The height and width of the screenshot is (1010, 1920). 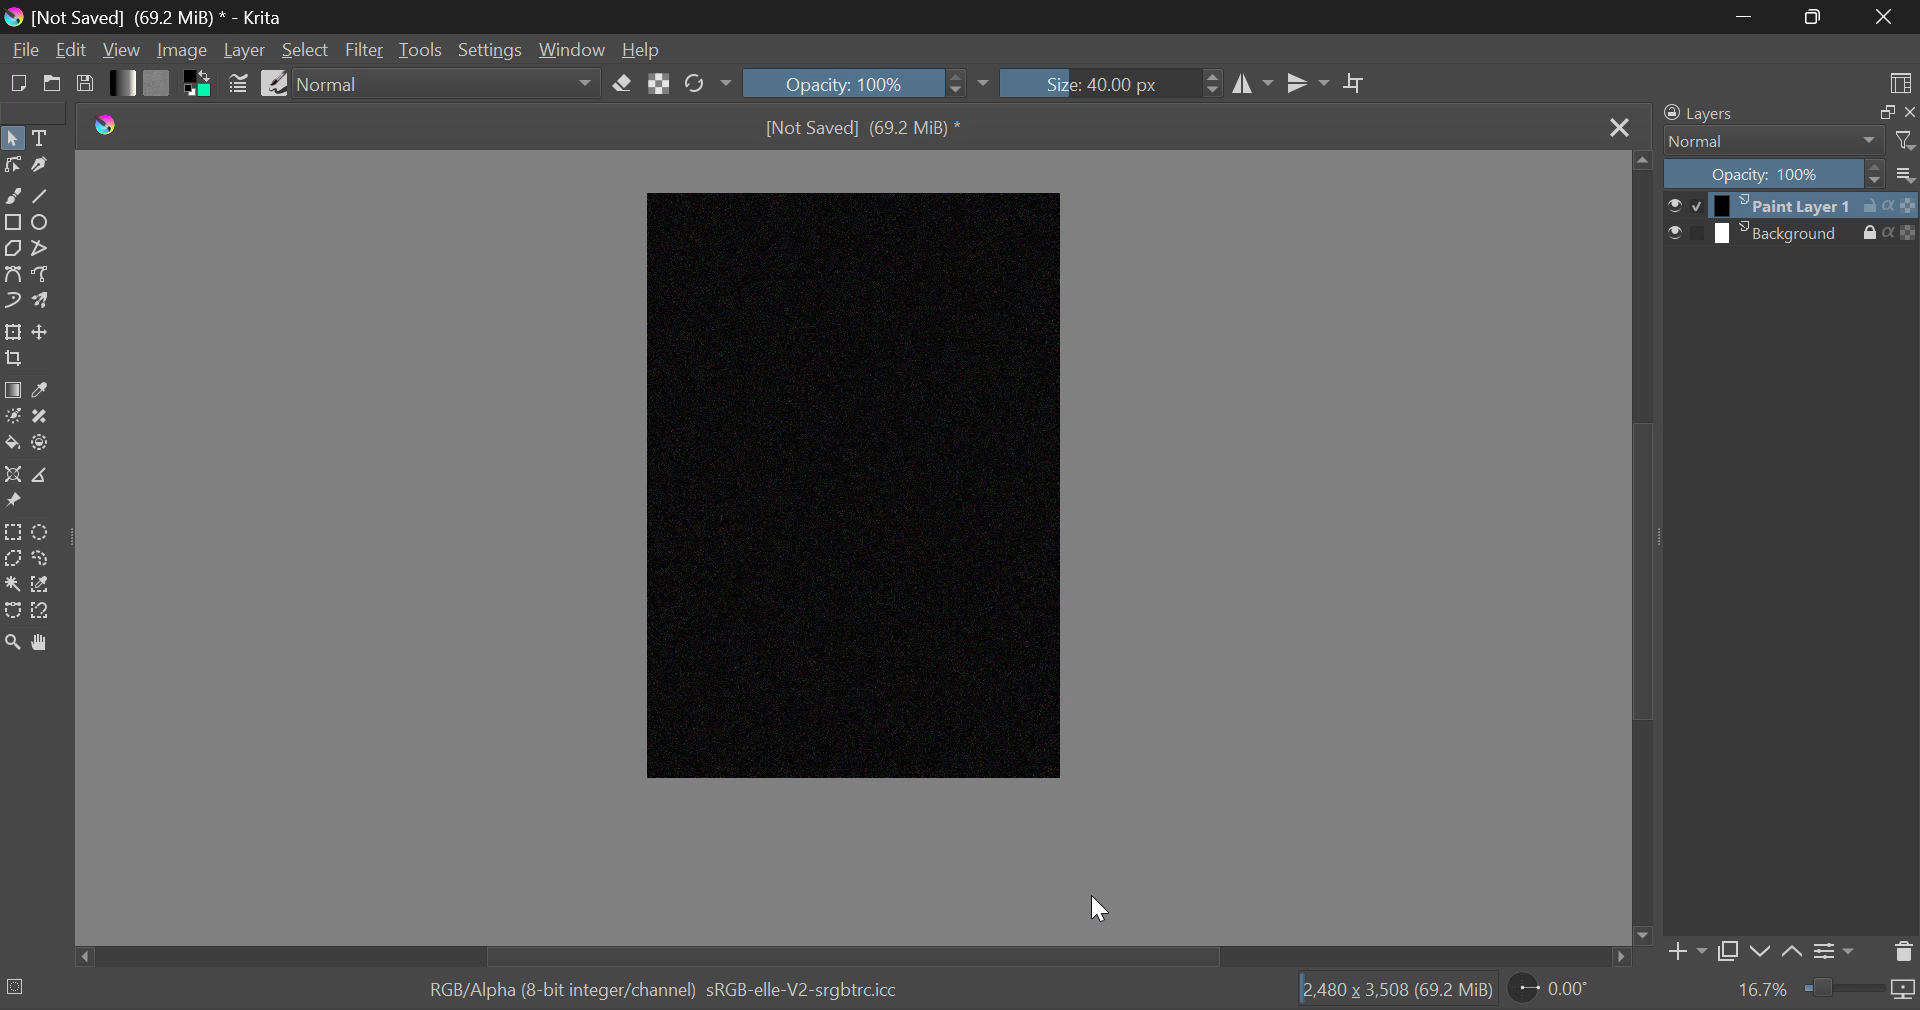 What do you see at coordinates (43, 335) in the screenshot?
I see `Move Layer` at bounding box center [43, 335].